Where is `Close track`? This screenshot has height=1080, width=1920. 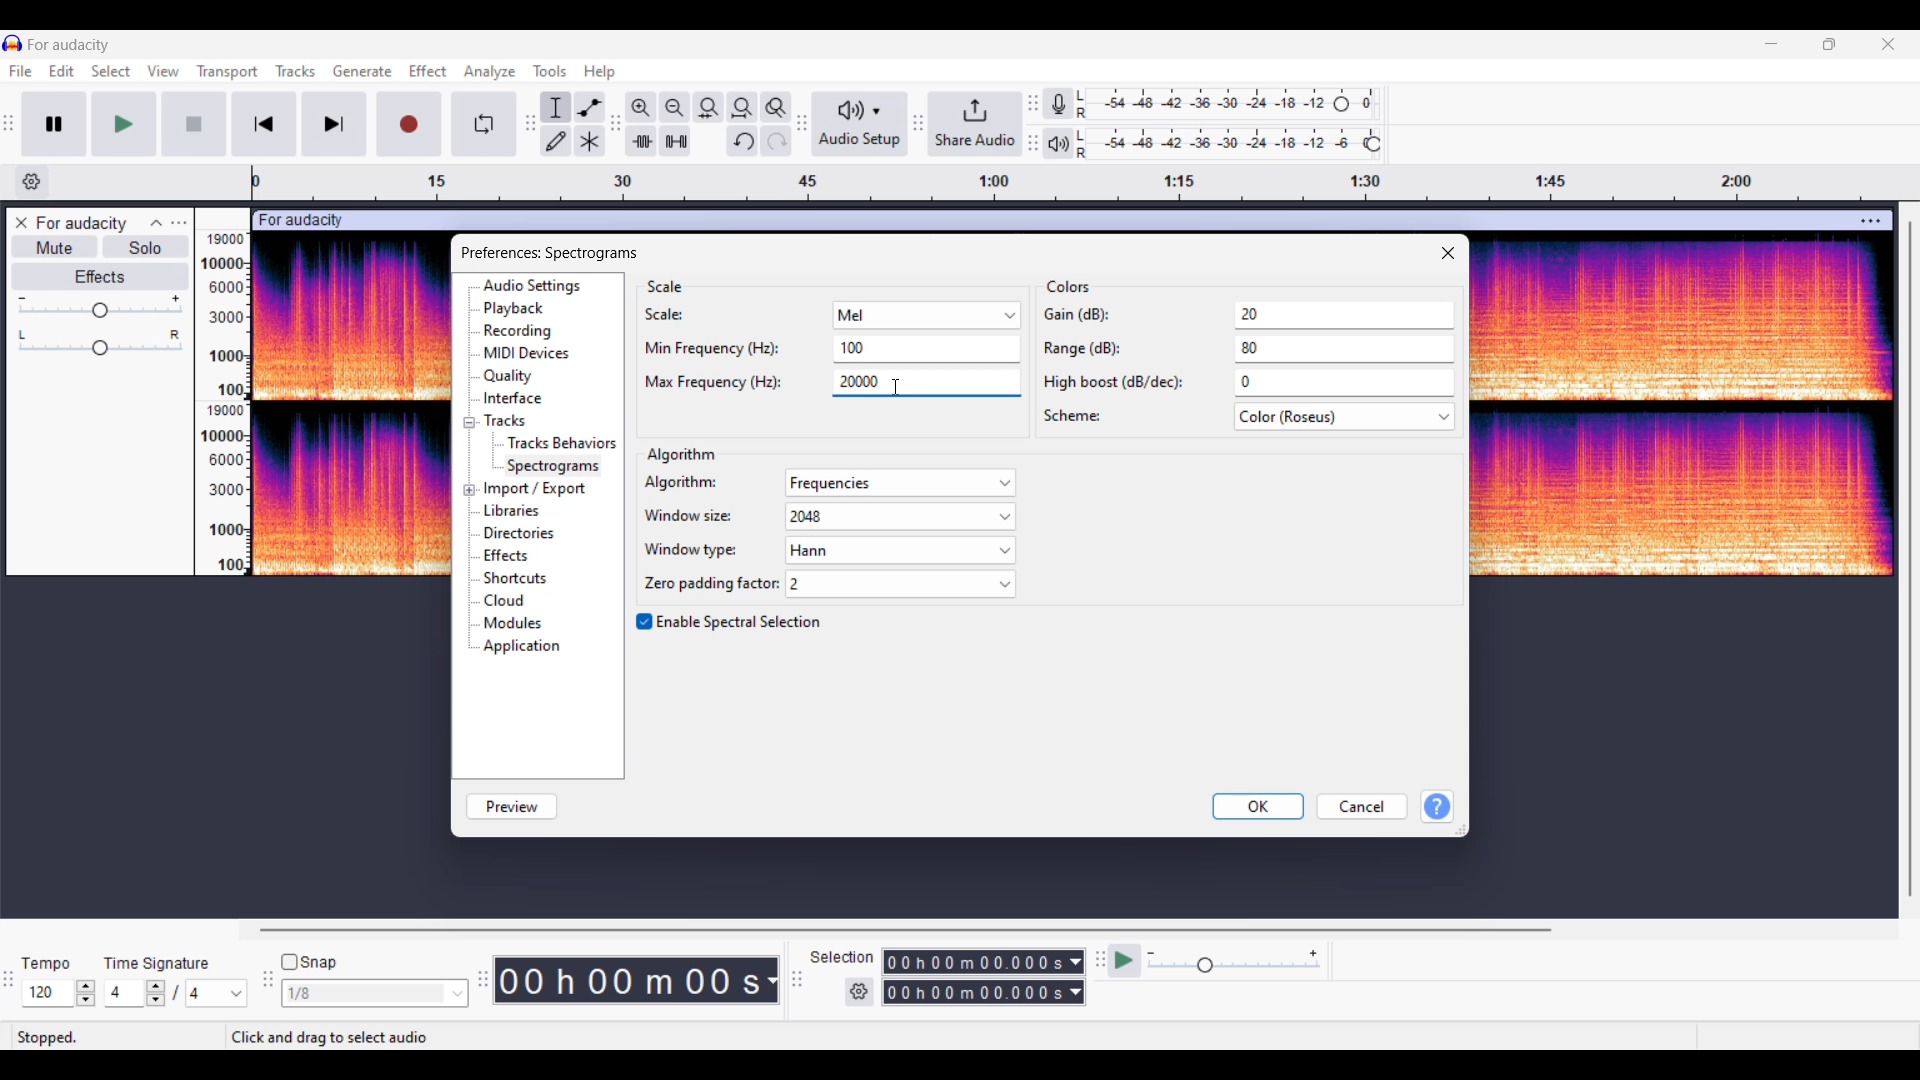 Close track is located at coordinates (21, 222).